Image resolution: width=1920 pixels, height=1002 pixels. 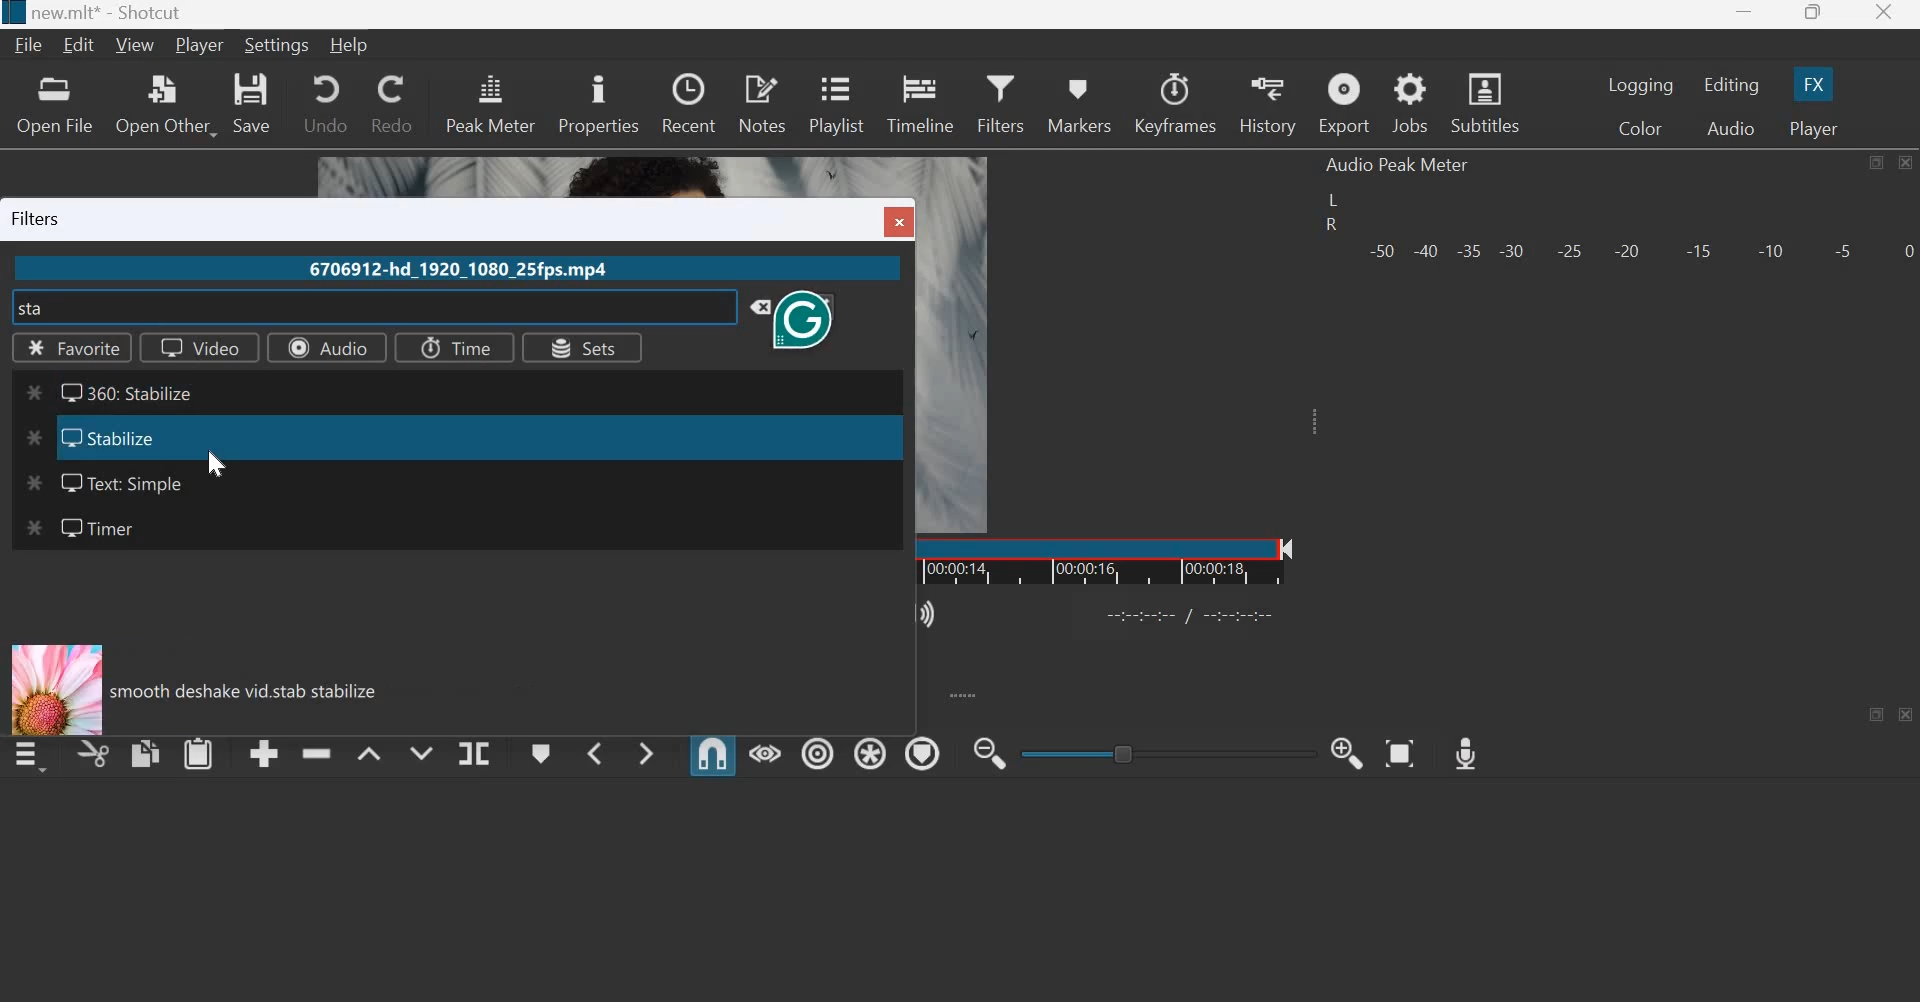 I want to click on 360: Stabilize, so click(x=114, y=389).